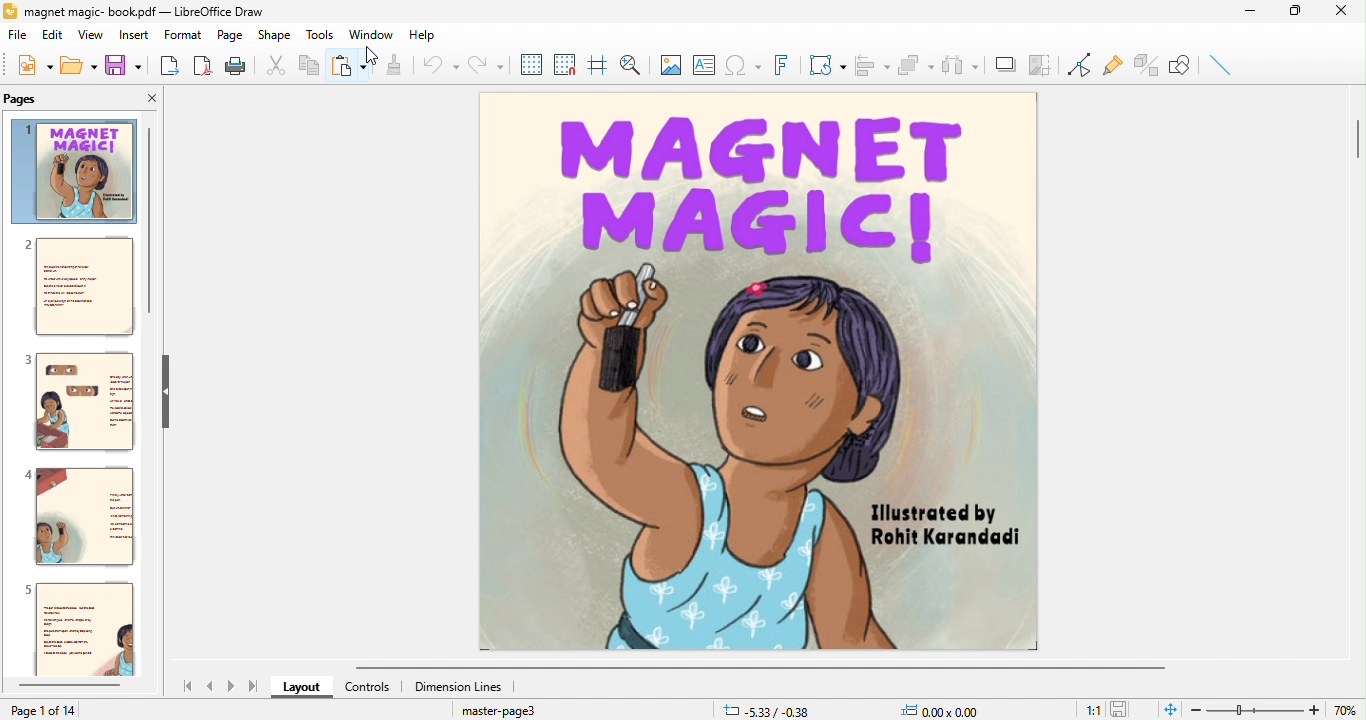 This screenshot has height=720, width=1366. What do you see at coordinates (1224, 65) in the screenshot?
I see `insert line` at bounding box center [1224, 65].